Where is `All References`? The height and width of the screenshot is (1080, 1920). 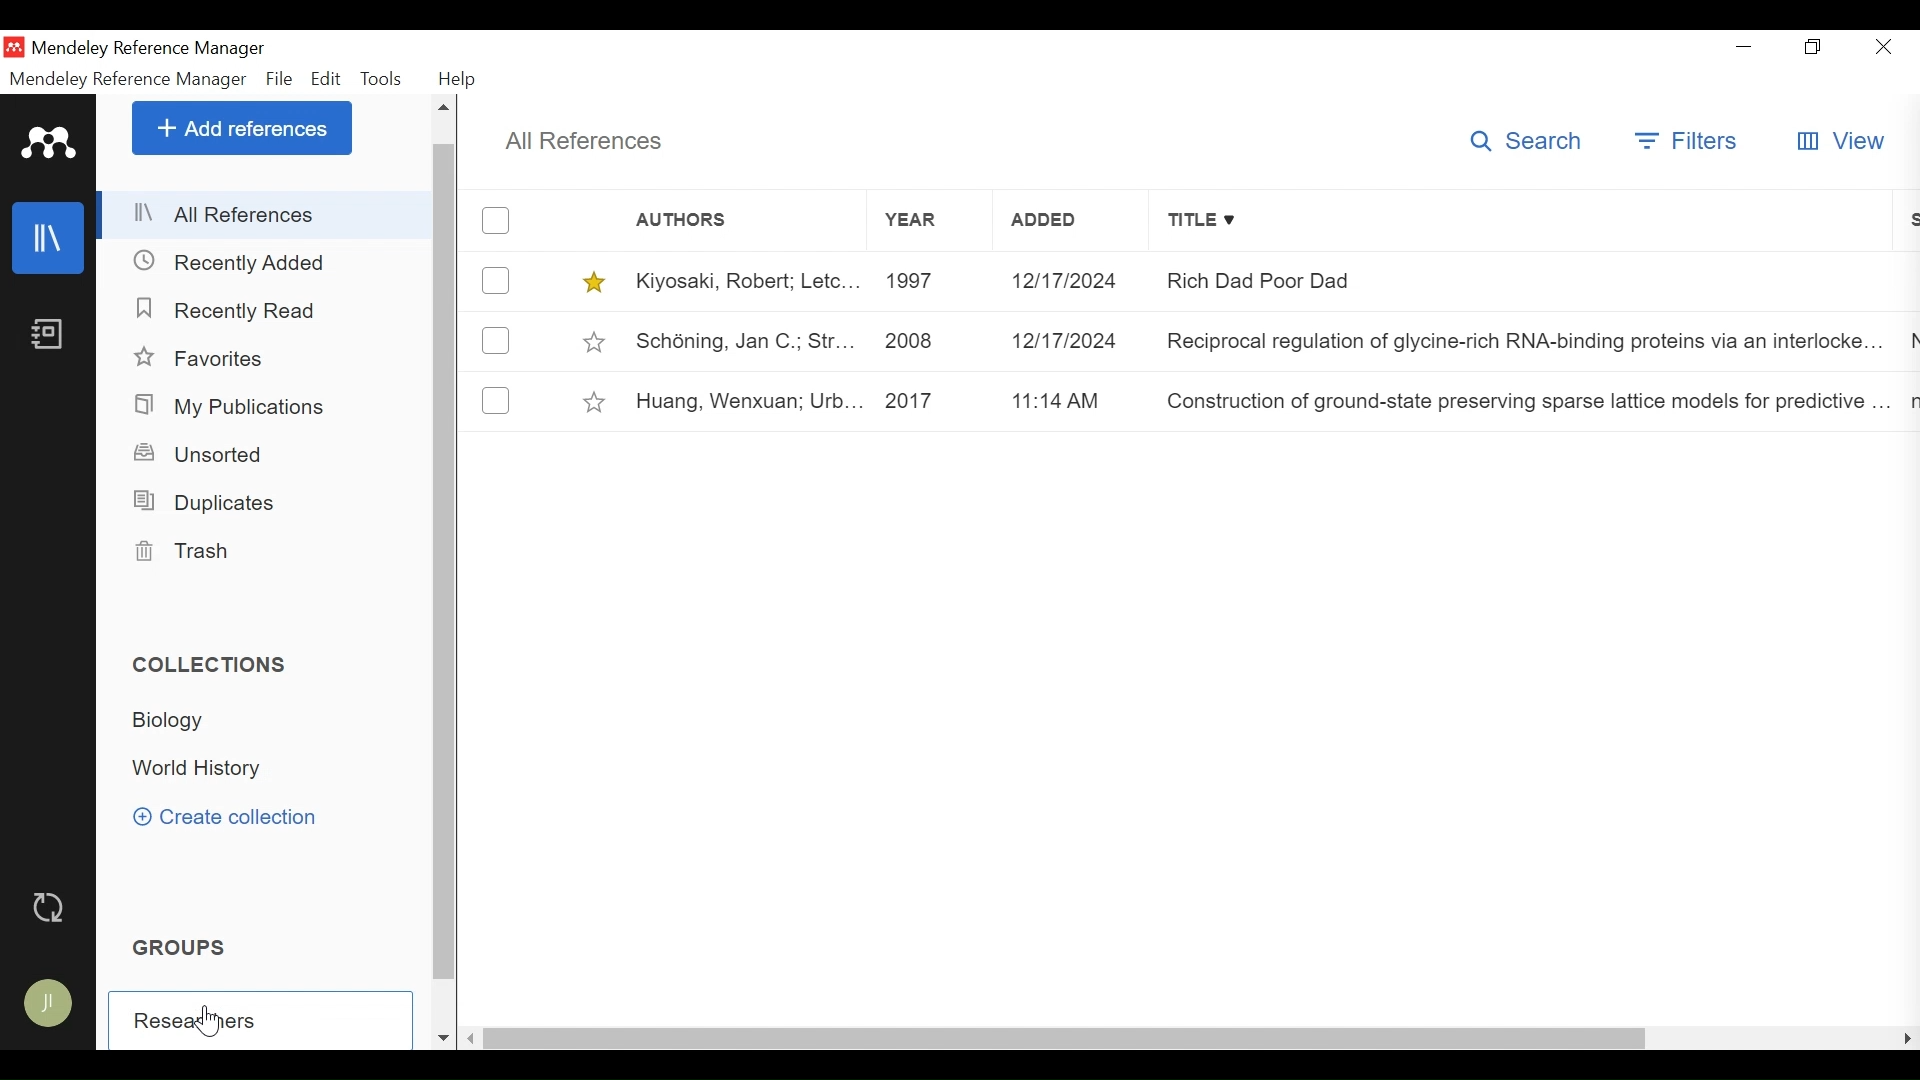 All References is located at coordinates (267, 214).